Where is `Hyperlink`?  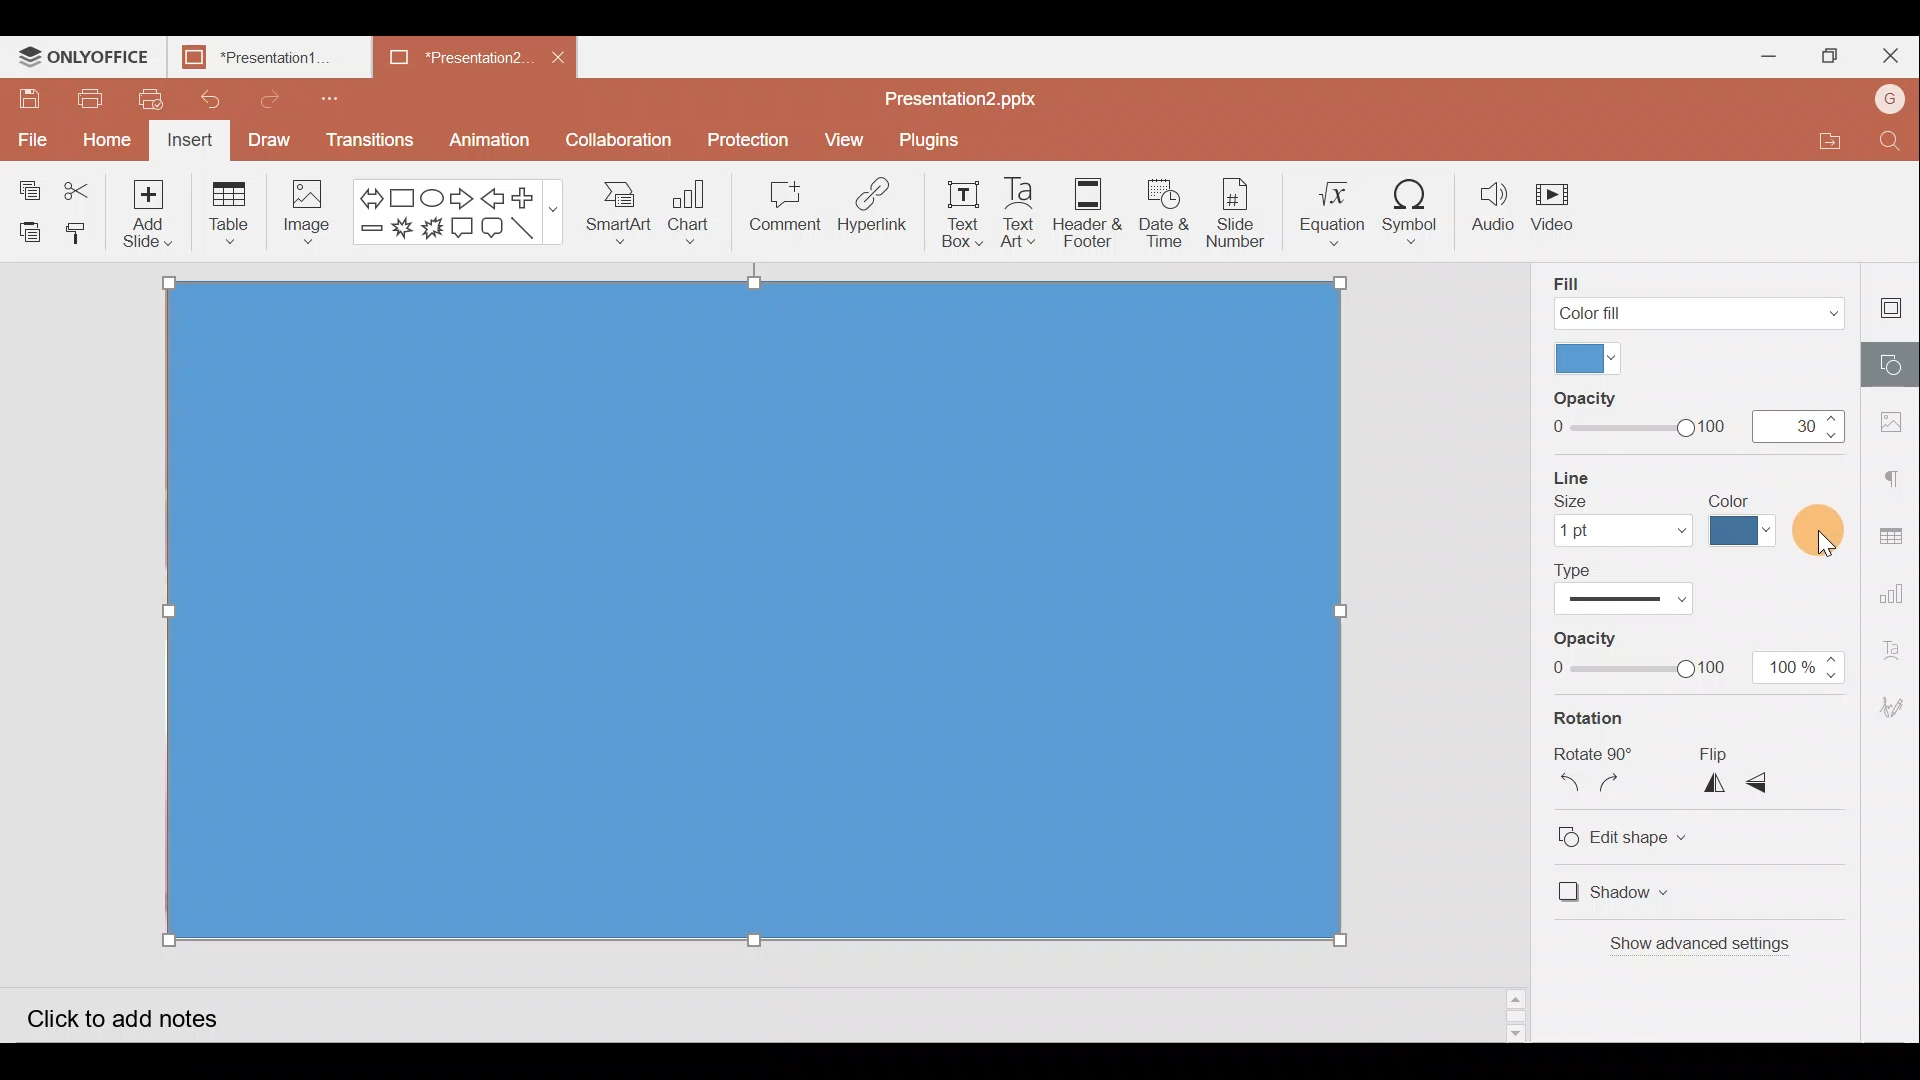
Hyperlink is located at coordinates (866, 209).